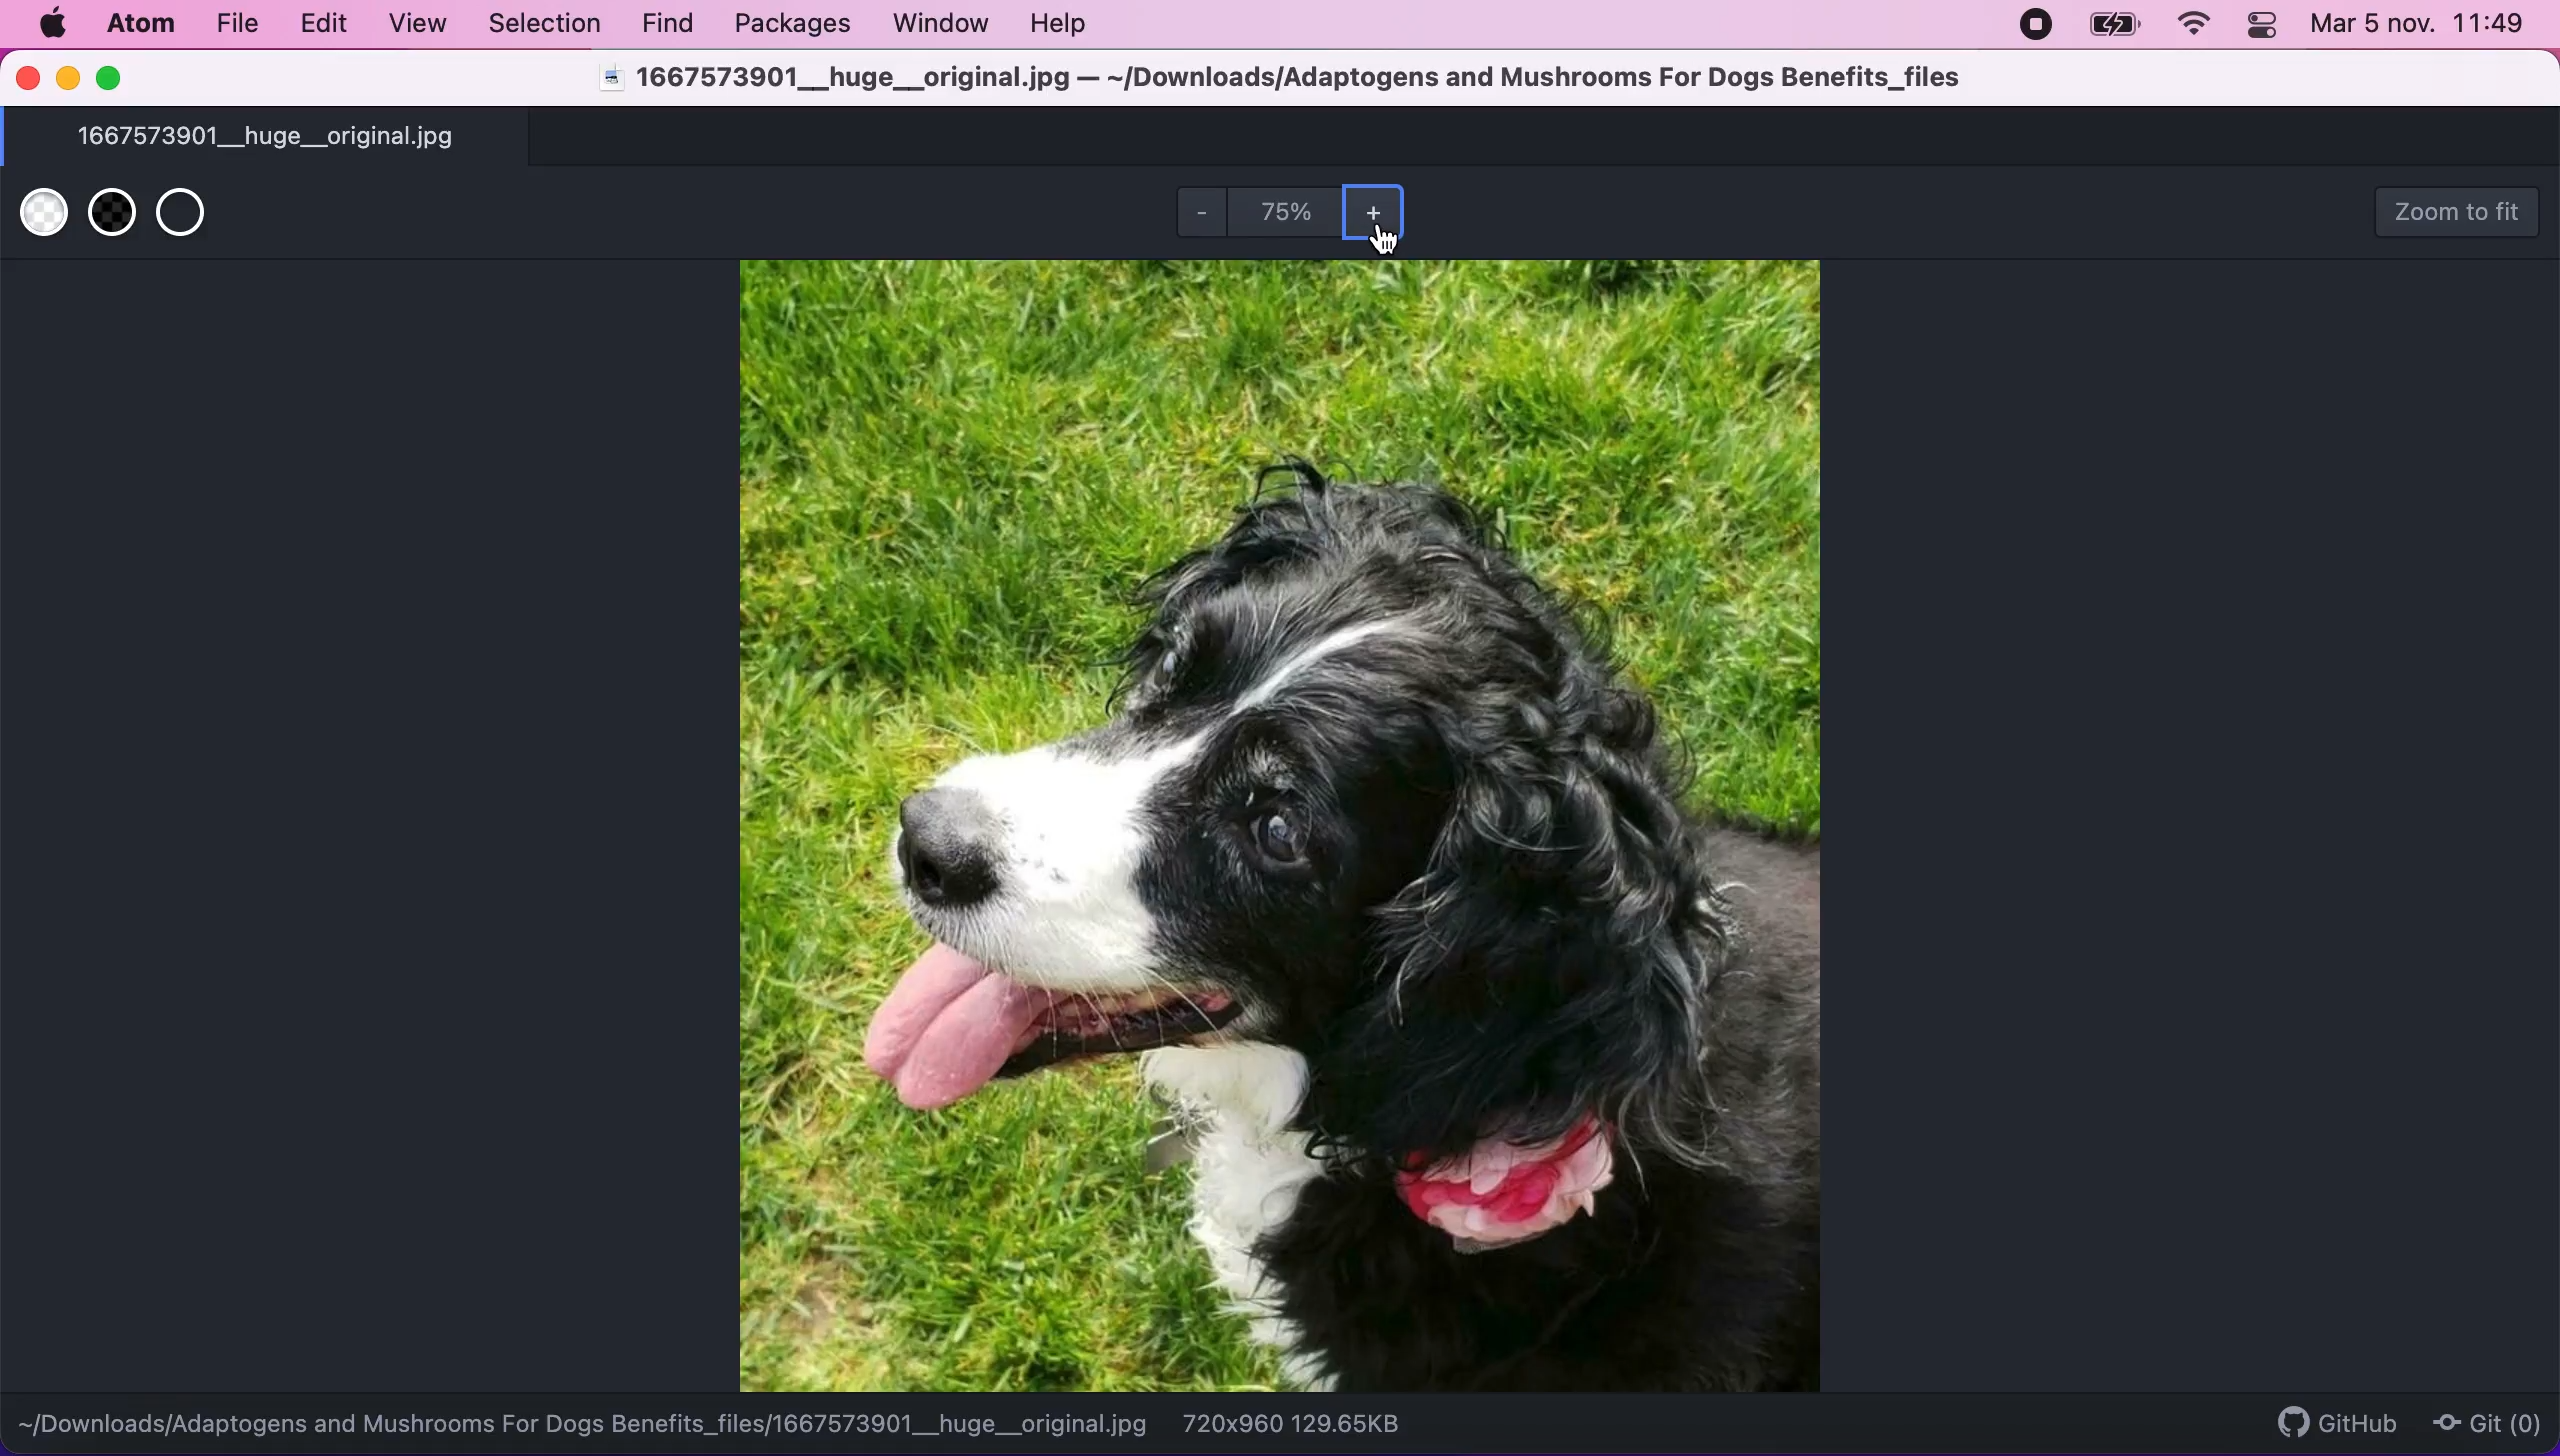  Describe the element at coordinates (238, 24) in the screenshot. I see `file` at that location.